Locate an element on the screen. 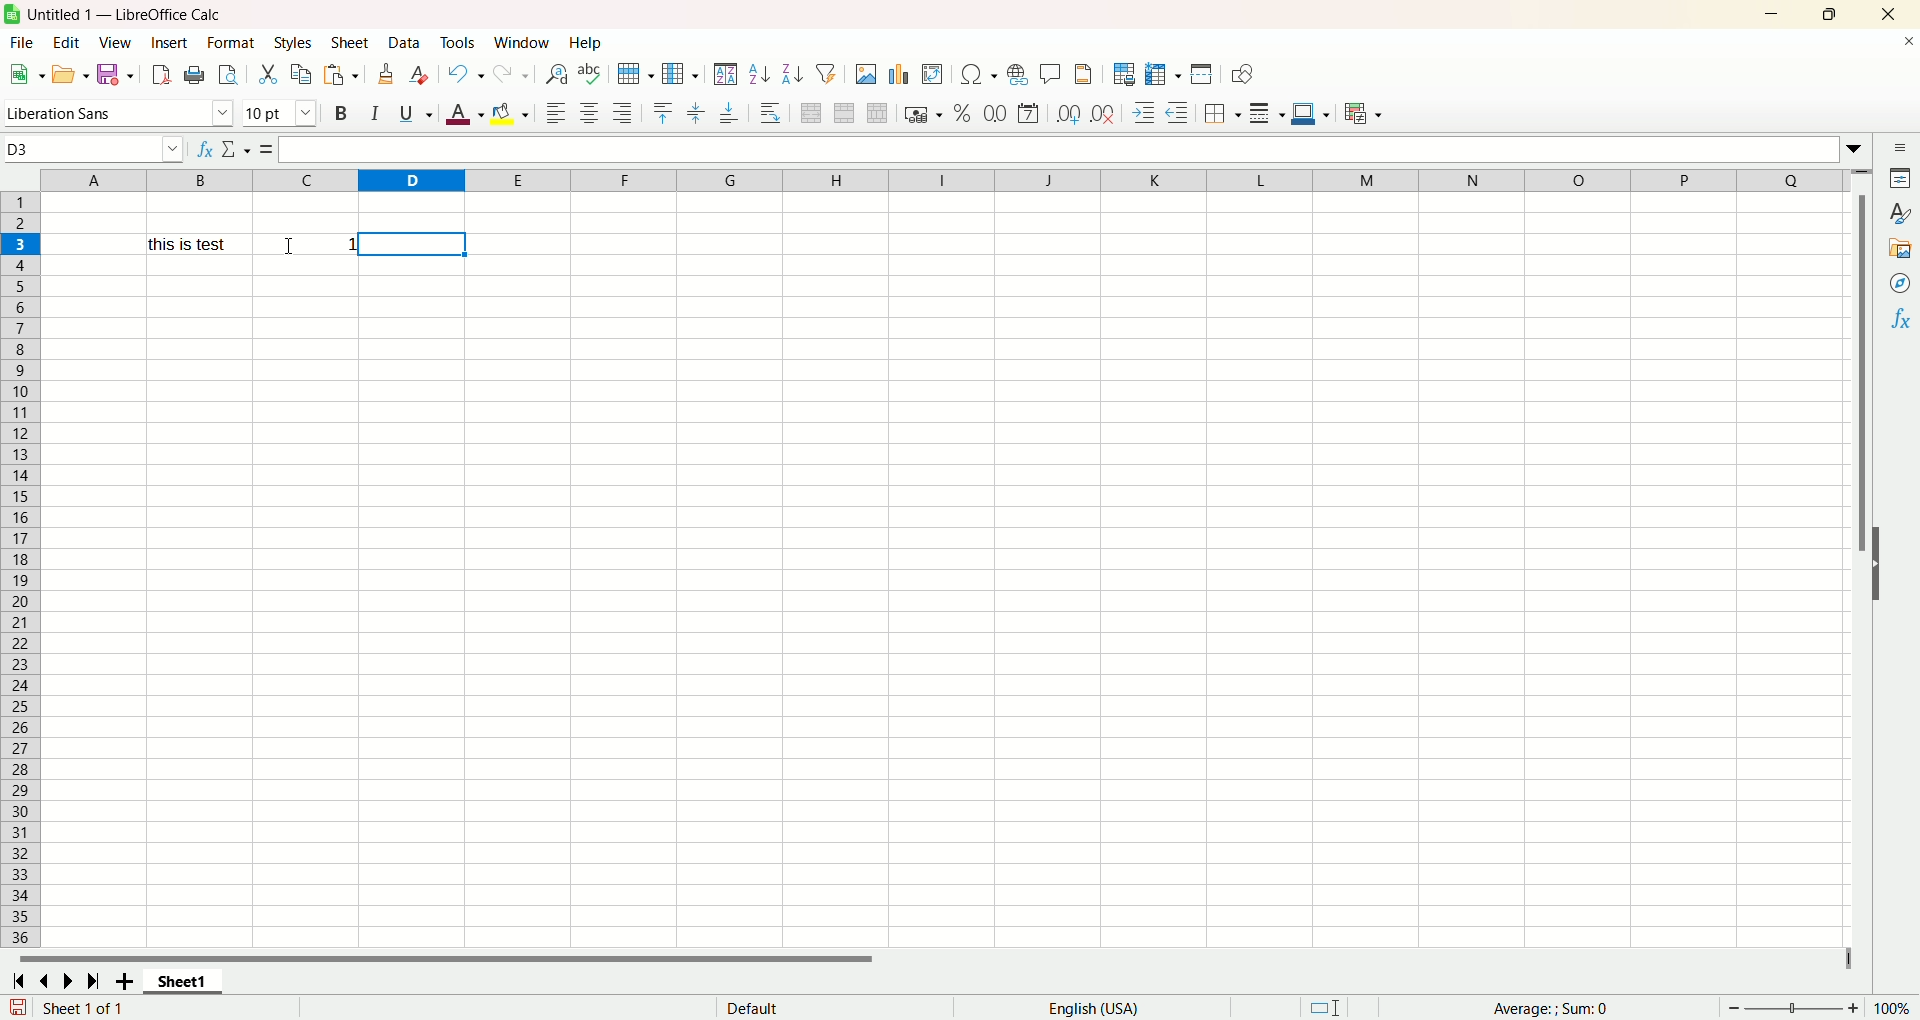 The height and width of the screenshot is (1020, 1920). undo is located at coordinates (466, 73).